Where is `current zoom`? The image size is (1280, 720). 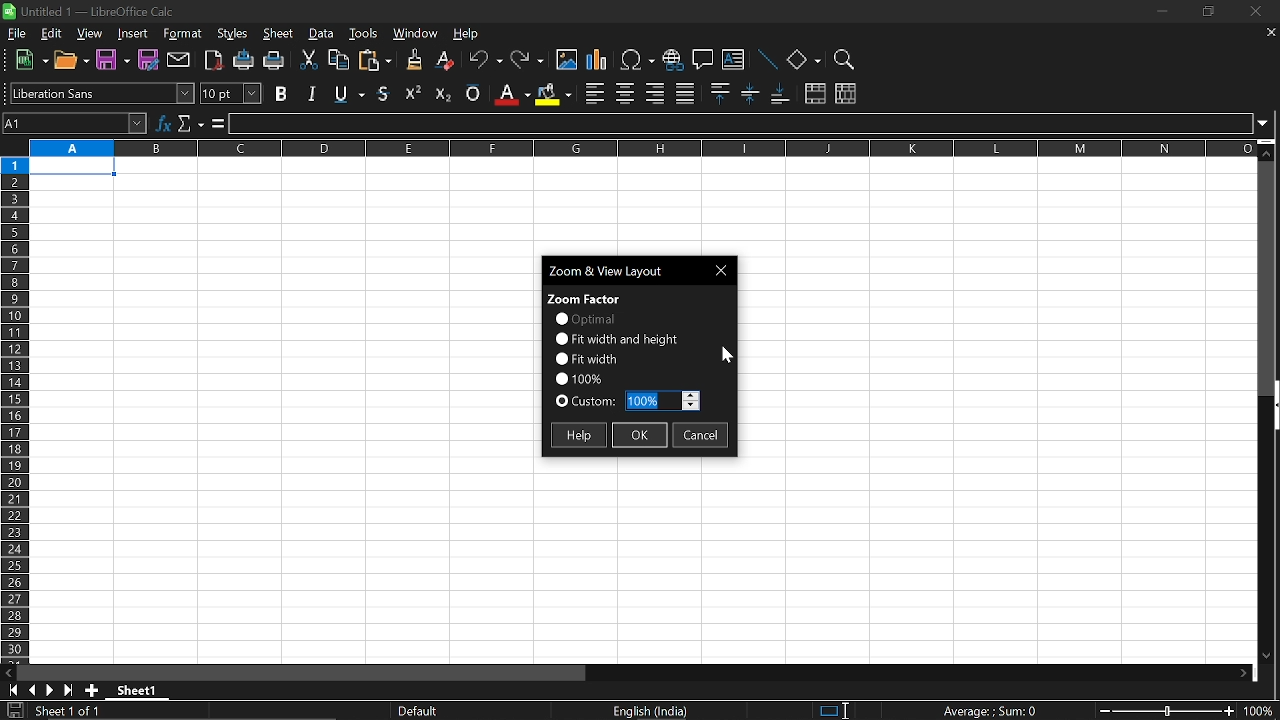 current zoom is located at coordinates (578, 377).